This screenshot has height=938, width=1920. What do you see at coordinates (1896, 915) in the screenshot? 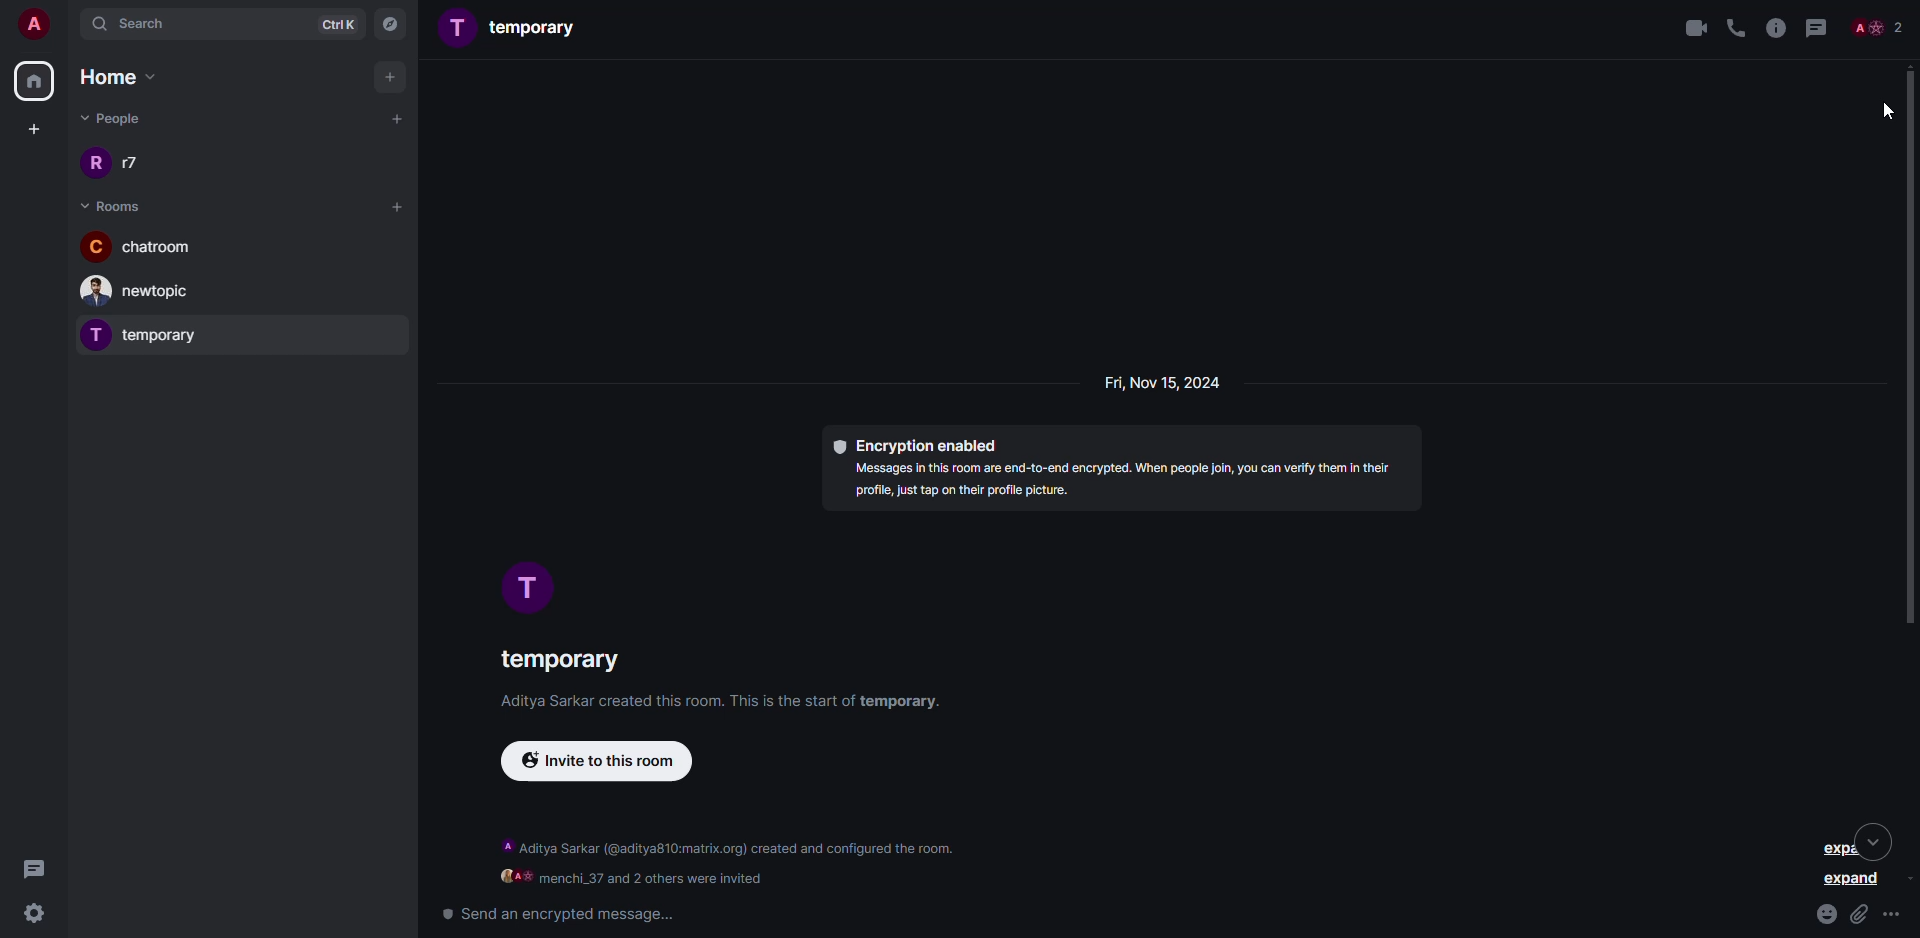
I see `more` at bounding box center [1896, 915].